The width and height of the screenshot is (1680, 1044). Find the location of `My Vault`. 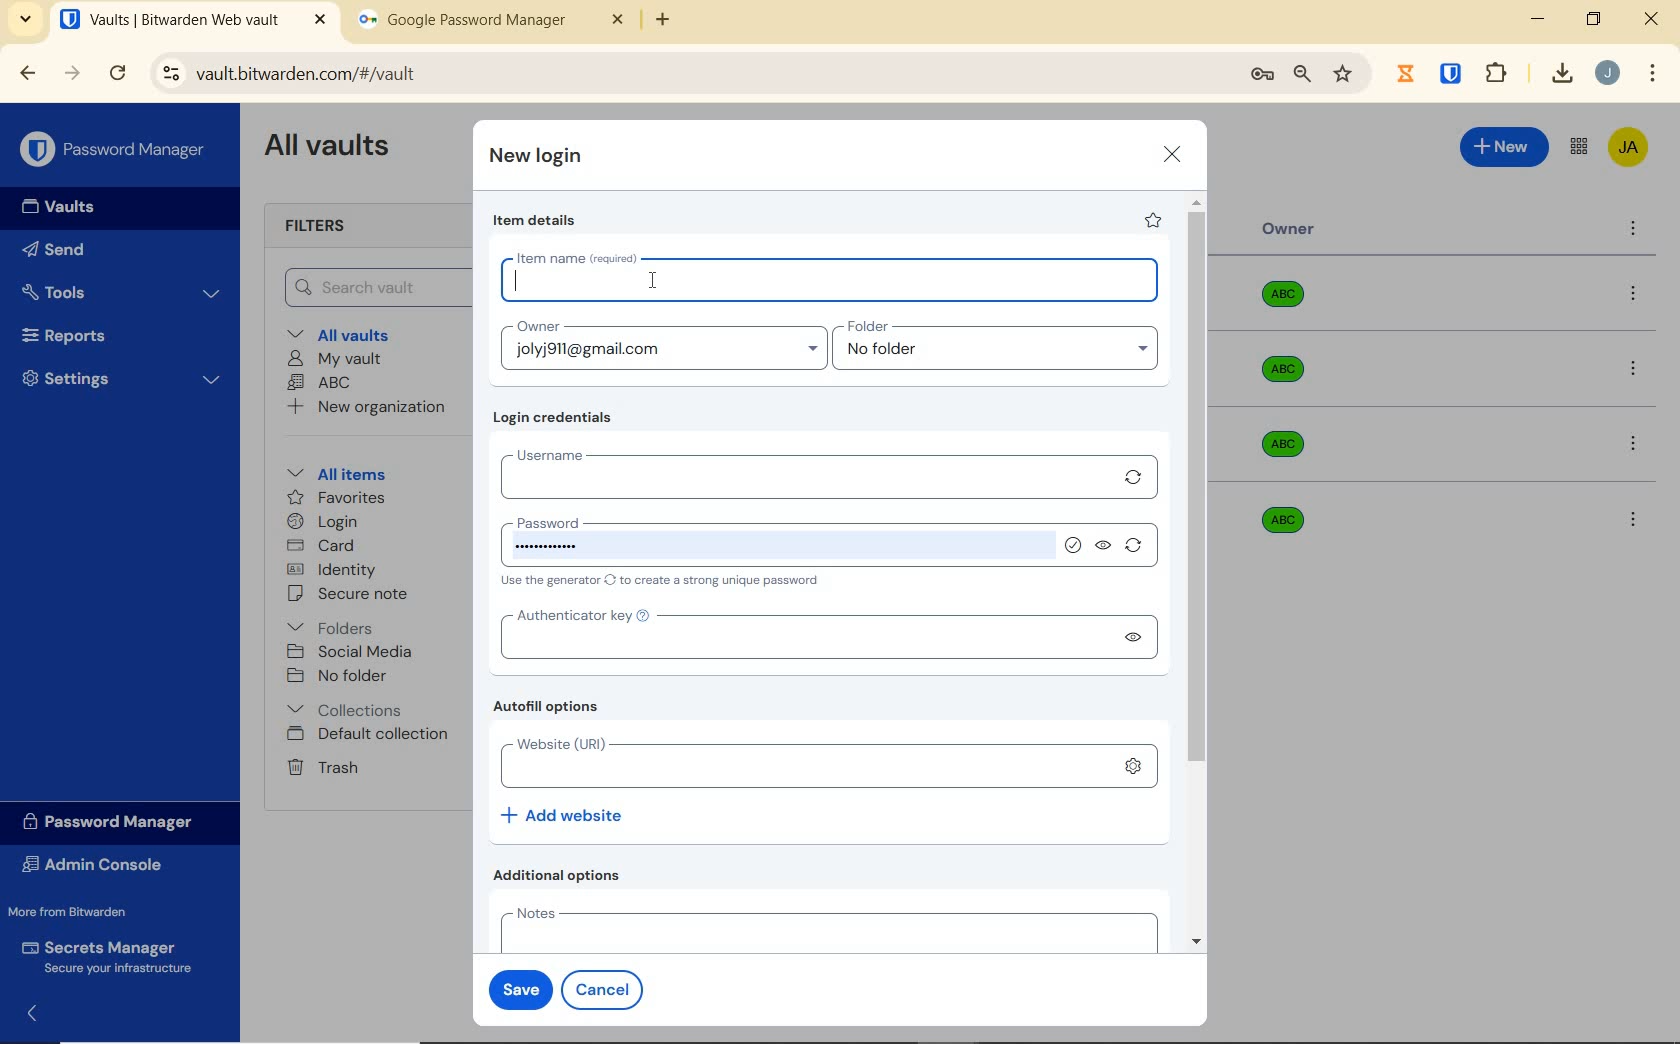

My Vault is located at coordinates (335, 358).